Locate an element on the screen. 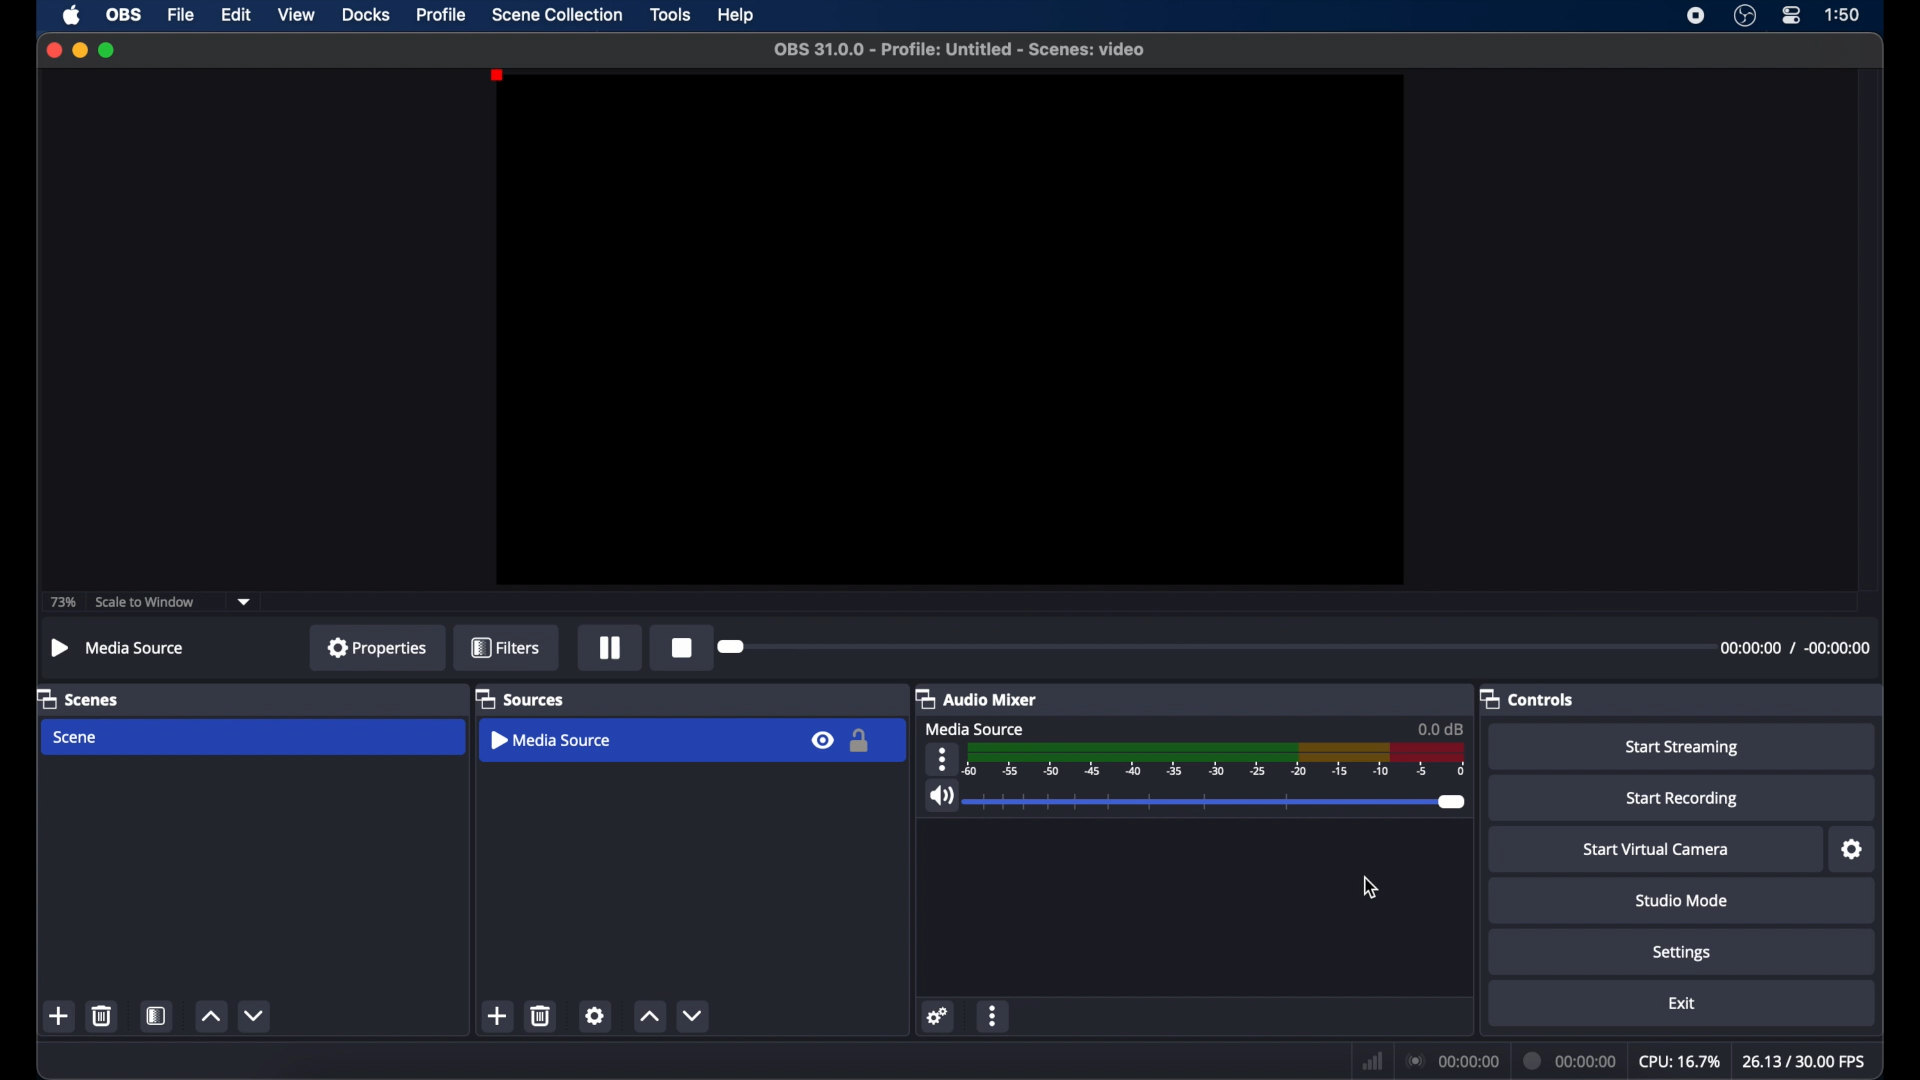 This screenshot has height=1080, width=1920. more options is located at coordinates (995, 1016).